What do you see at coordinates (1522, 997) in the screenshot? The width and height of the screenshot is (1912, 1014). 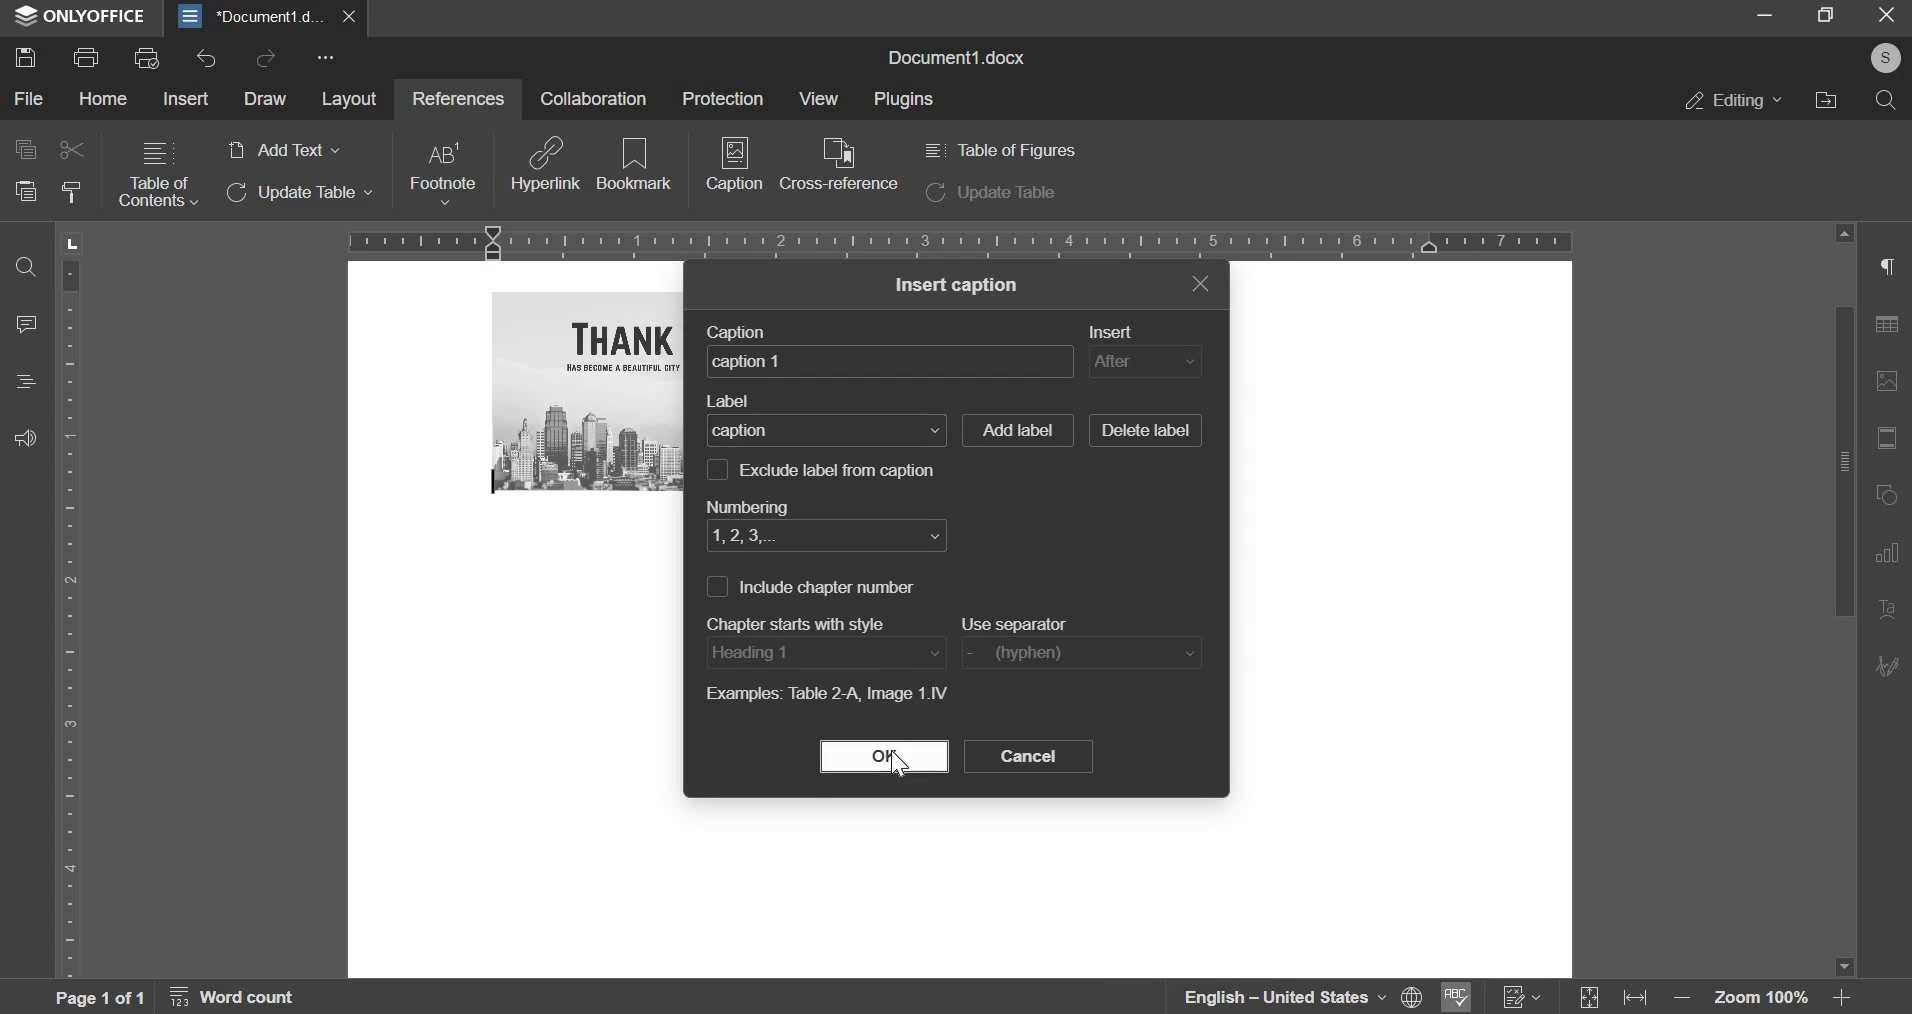 I see `Track Changes` at bounding box center [1522, 997].